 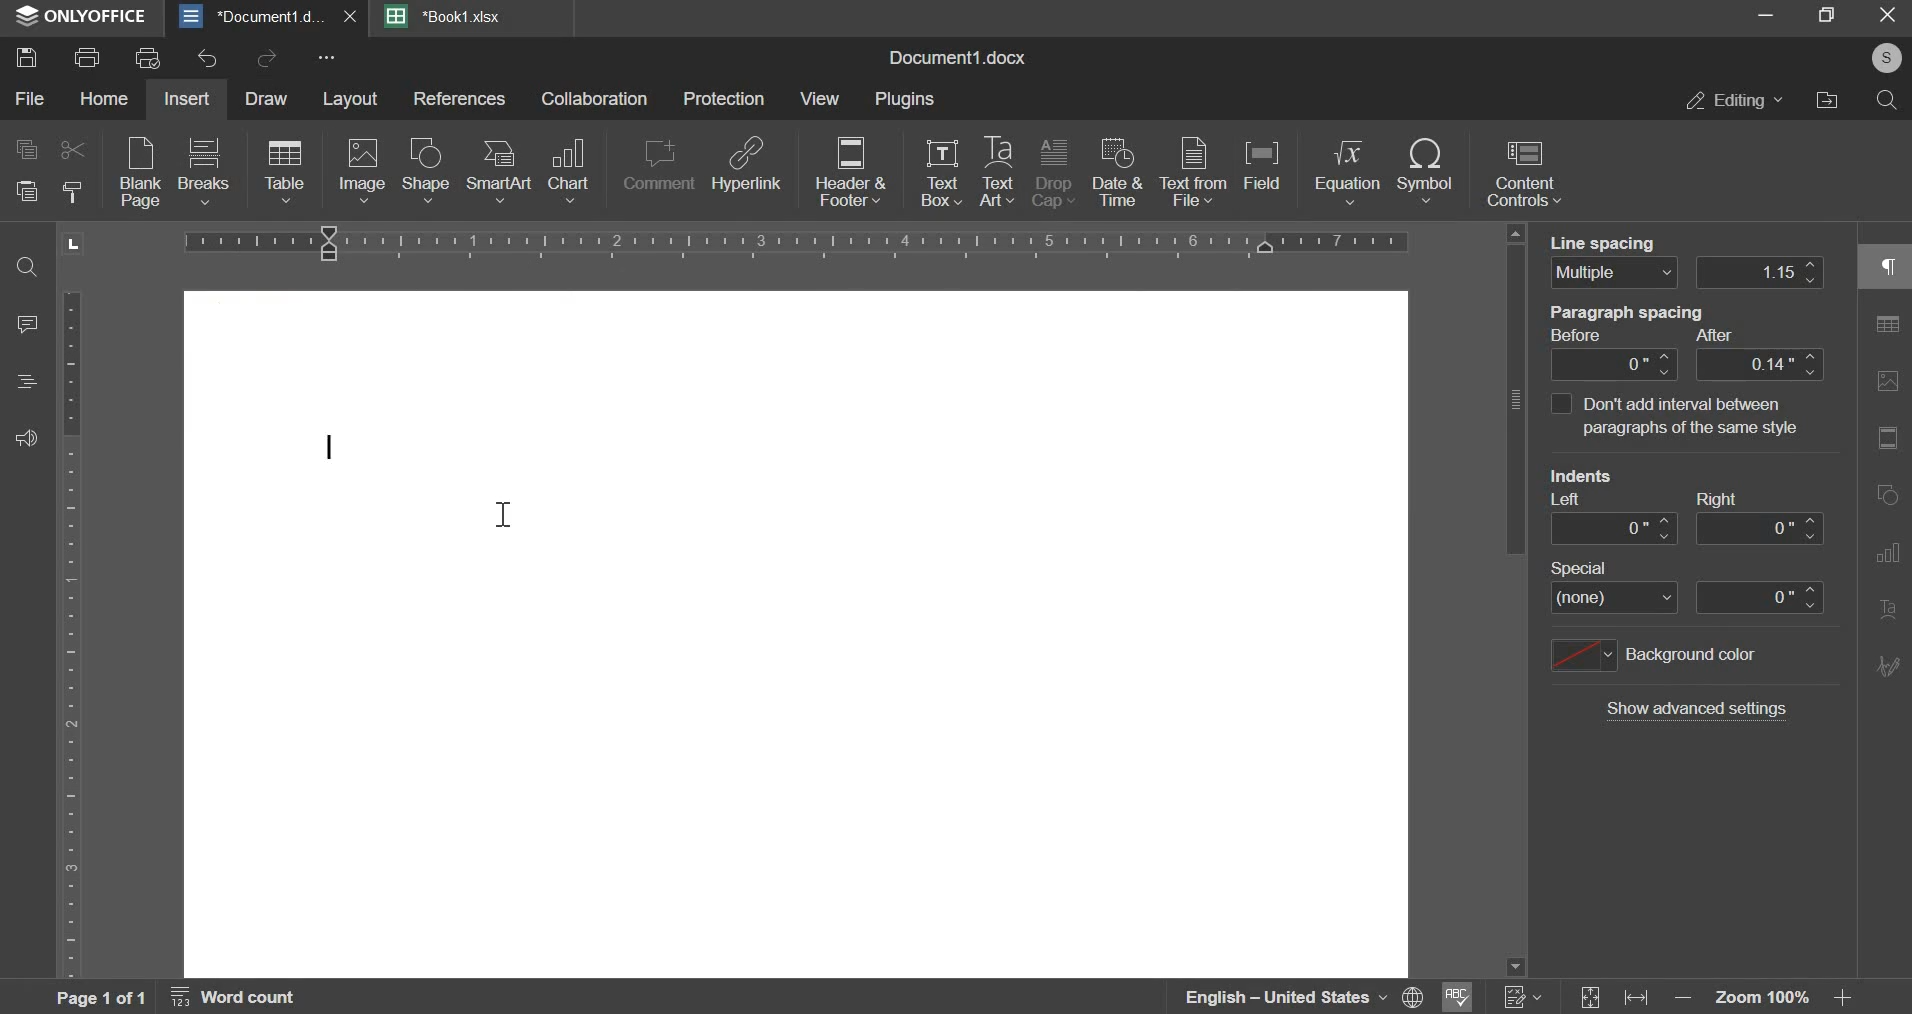 What do you see at coordinates (1593, 567) in the screenshot?
I see `special label` at bounding box center [1593, 567].